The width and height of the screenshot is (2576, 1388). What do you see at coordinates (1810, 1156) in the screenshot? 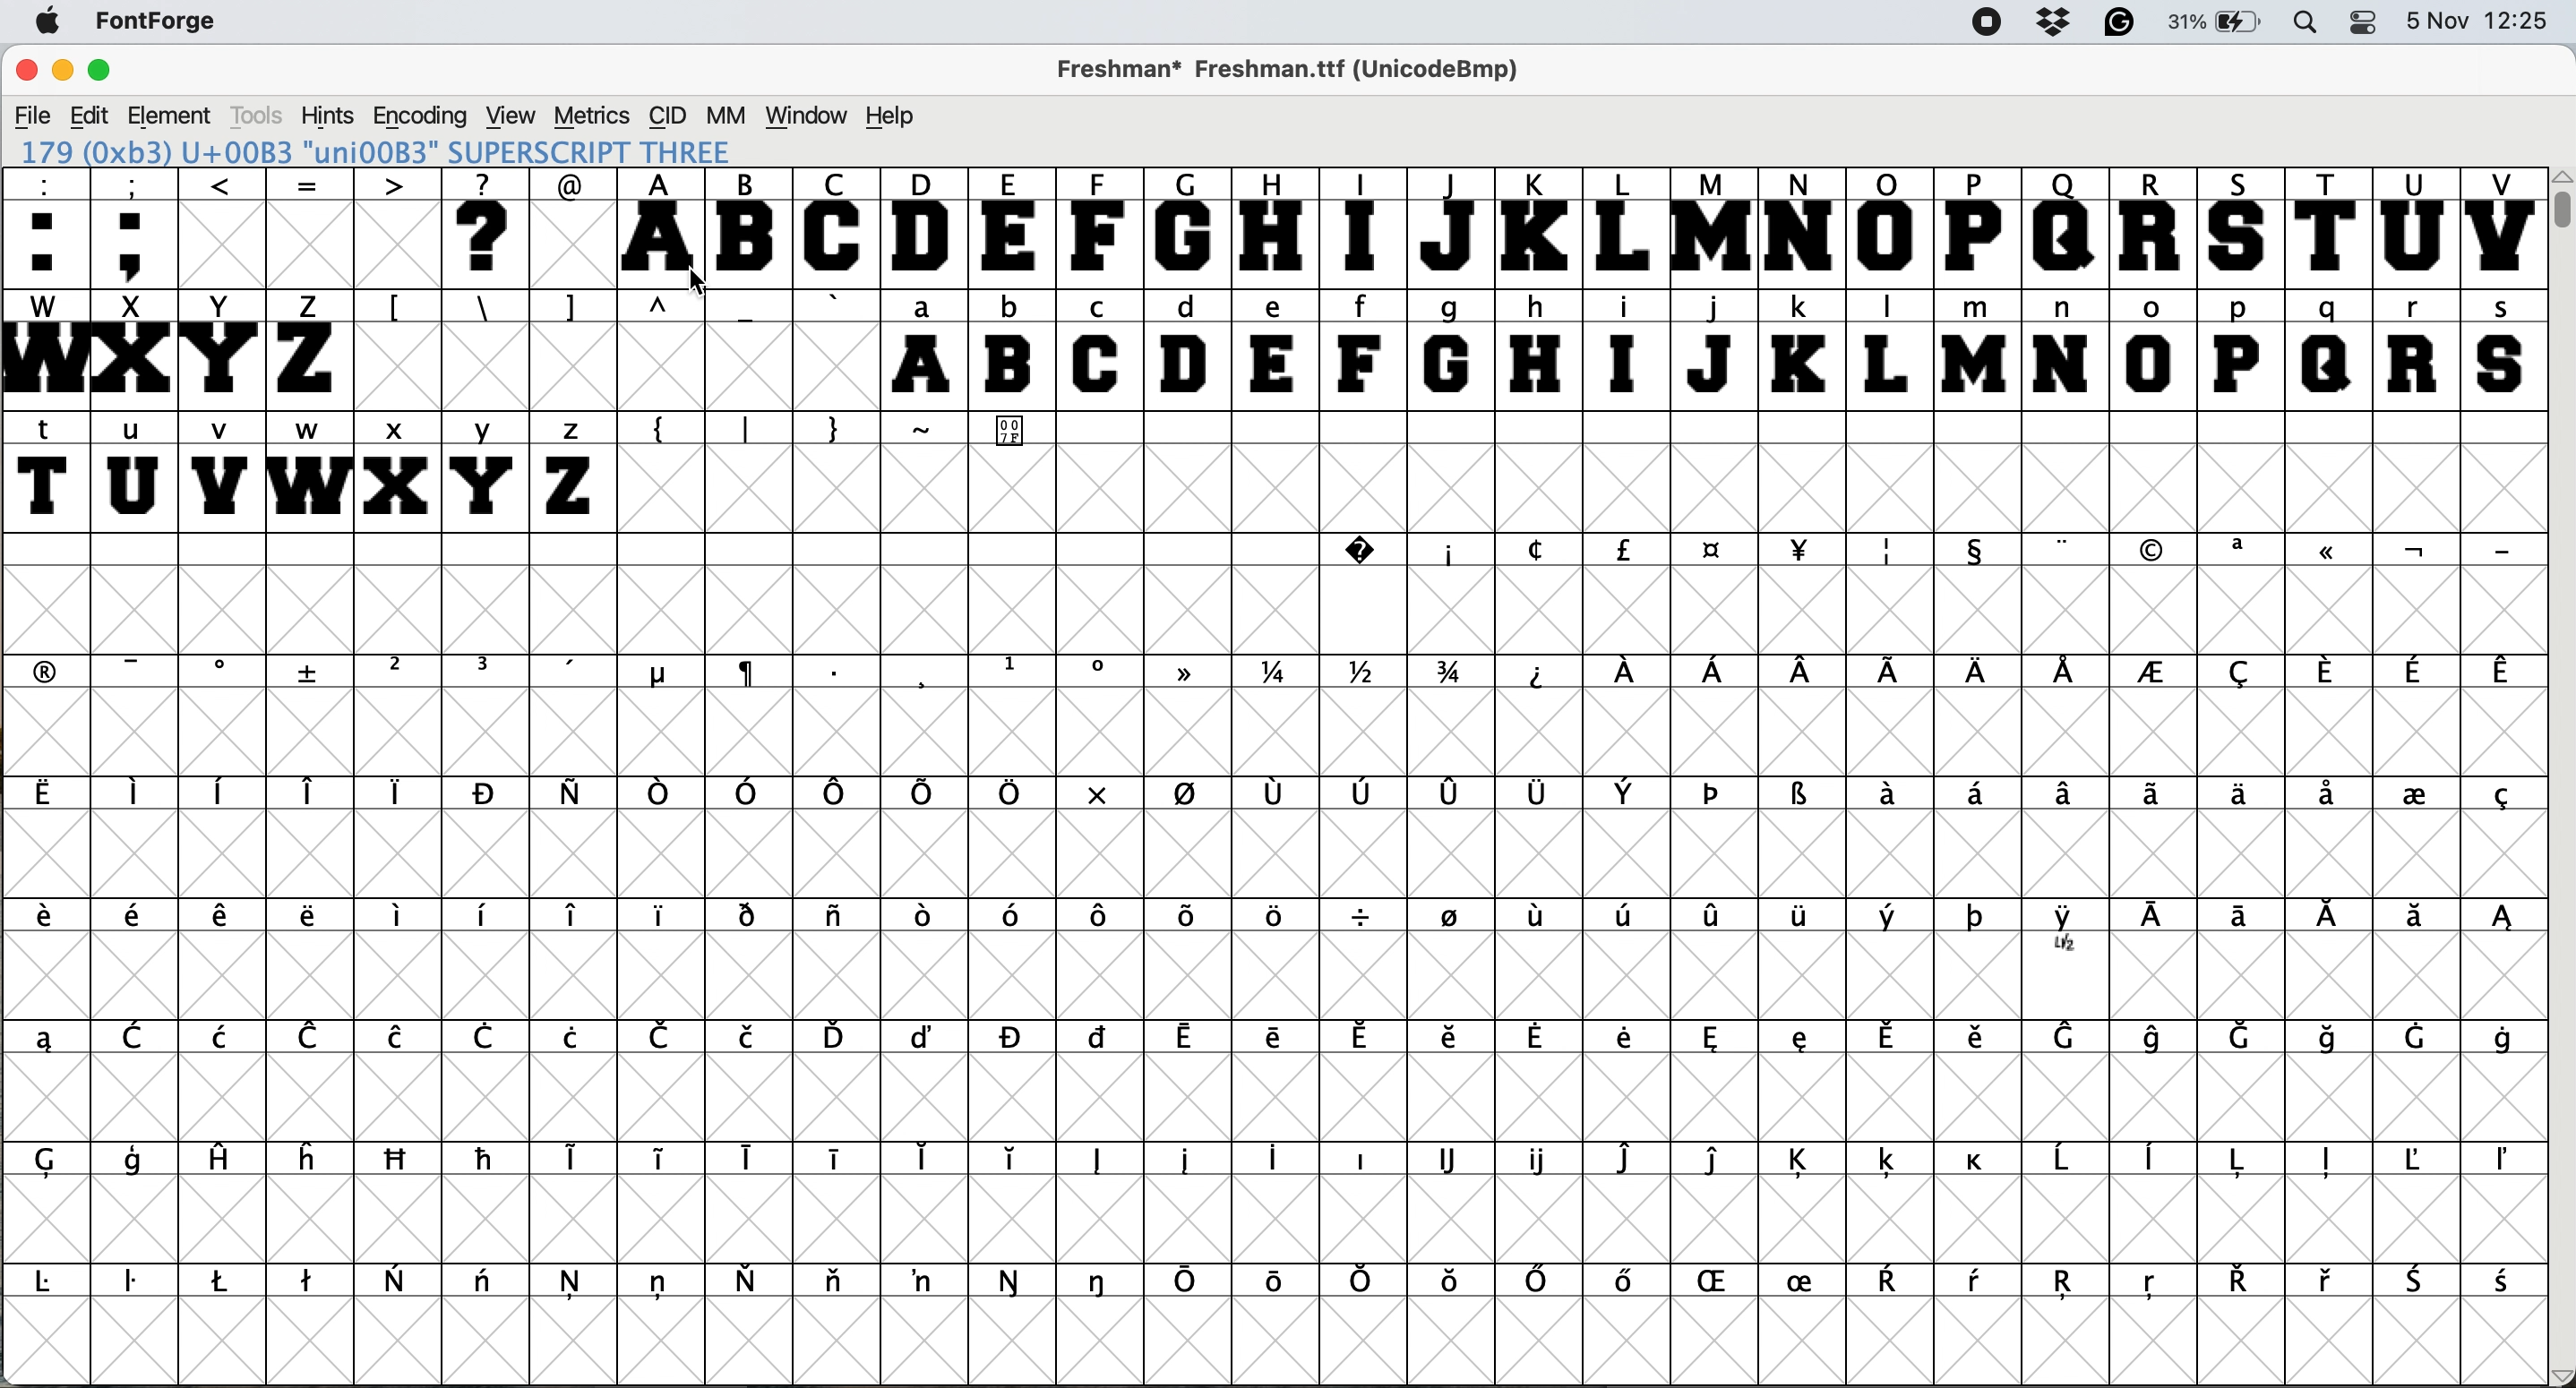
I see `symbol` at bounding box center [1810, 1156].